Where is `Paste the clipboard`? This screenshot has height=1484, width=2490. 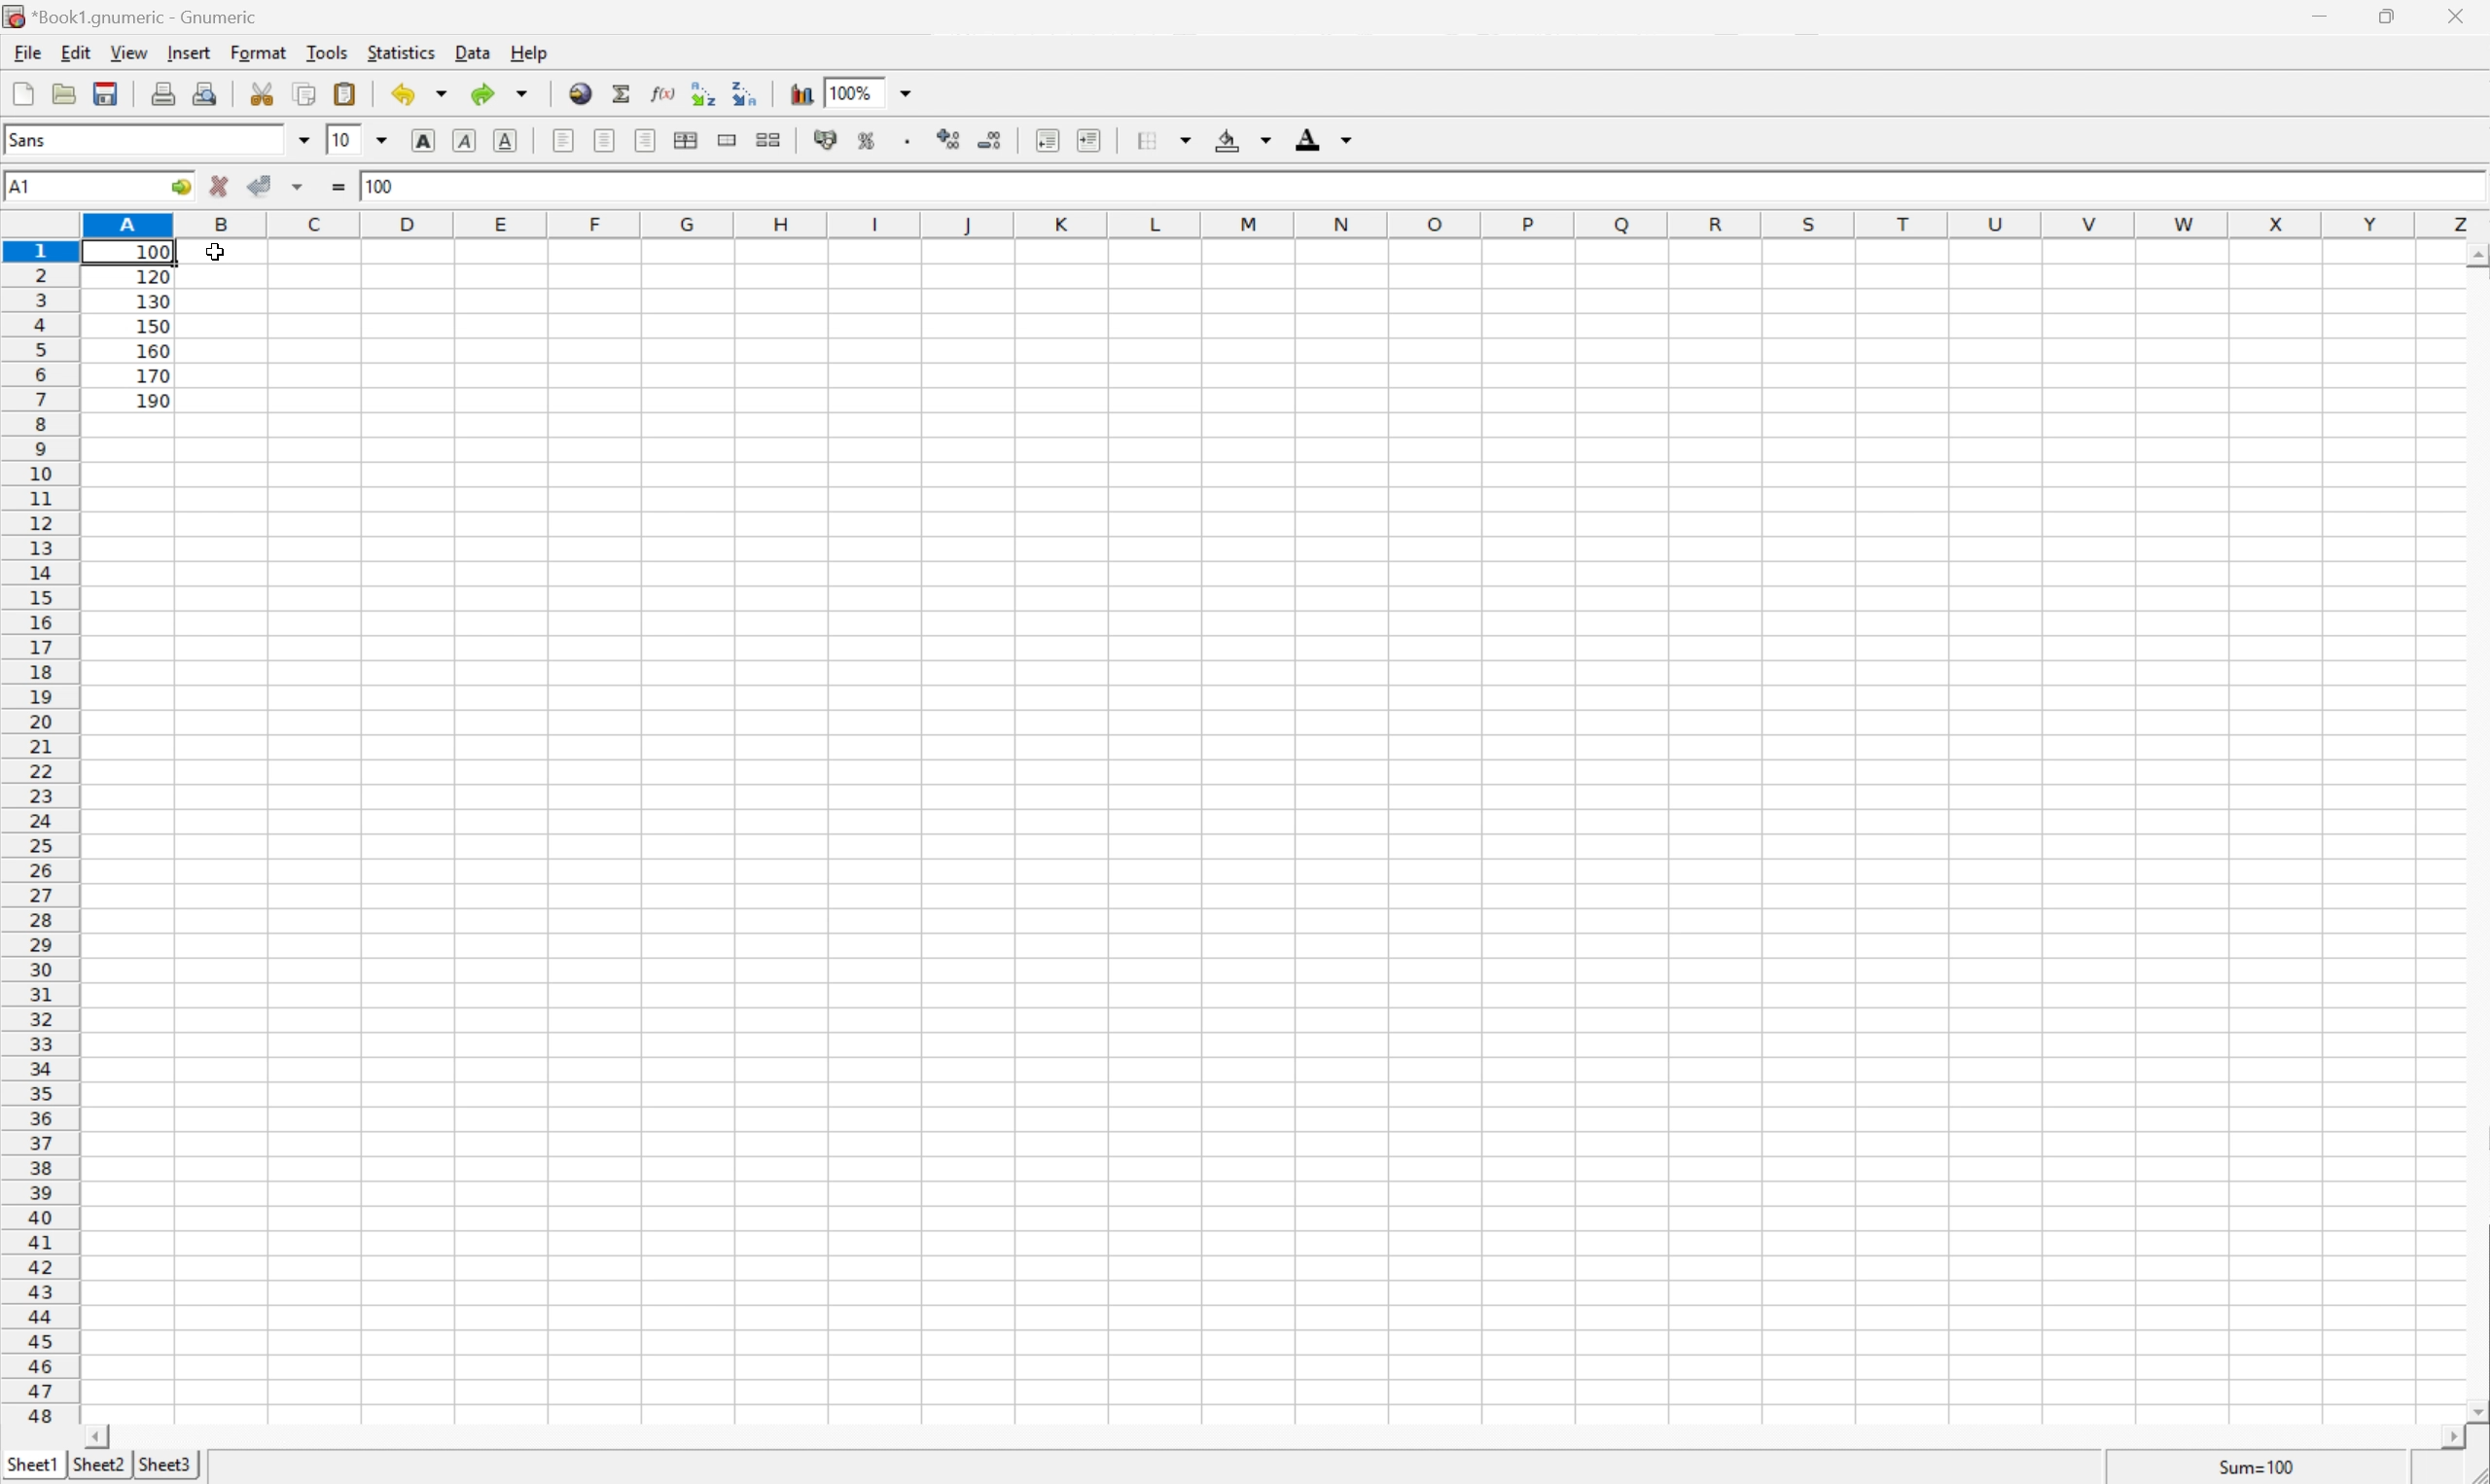
Paste the clipboard is located at coordinates (349, 92).